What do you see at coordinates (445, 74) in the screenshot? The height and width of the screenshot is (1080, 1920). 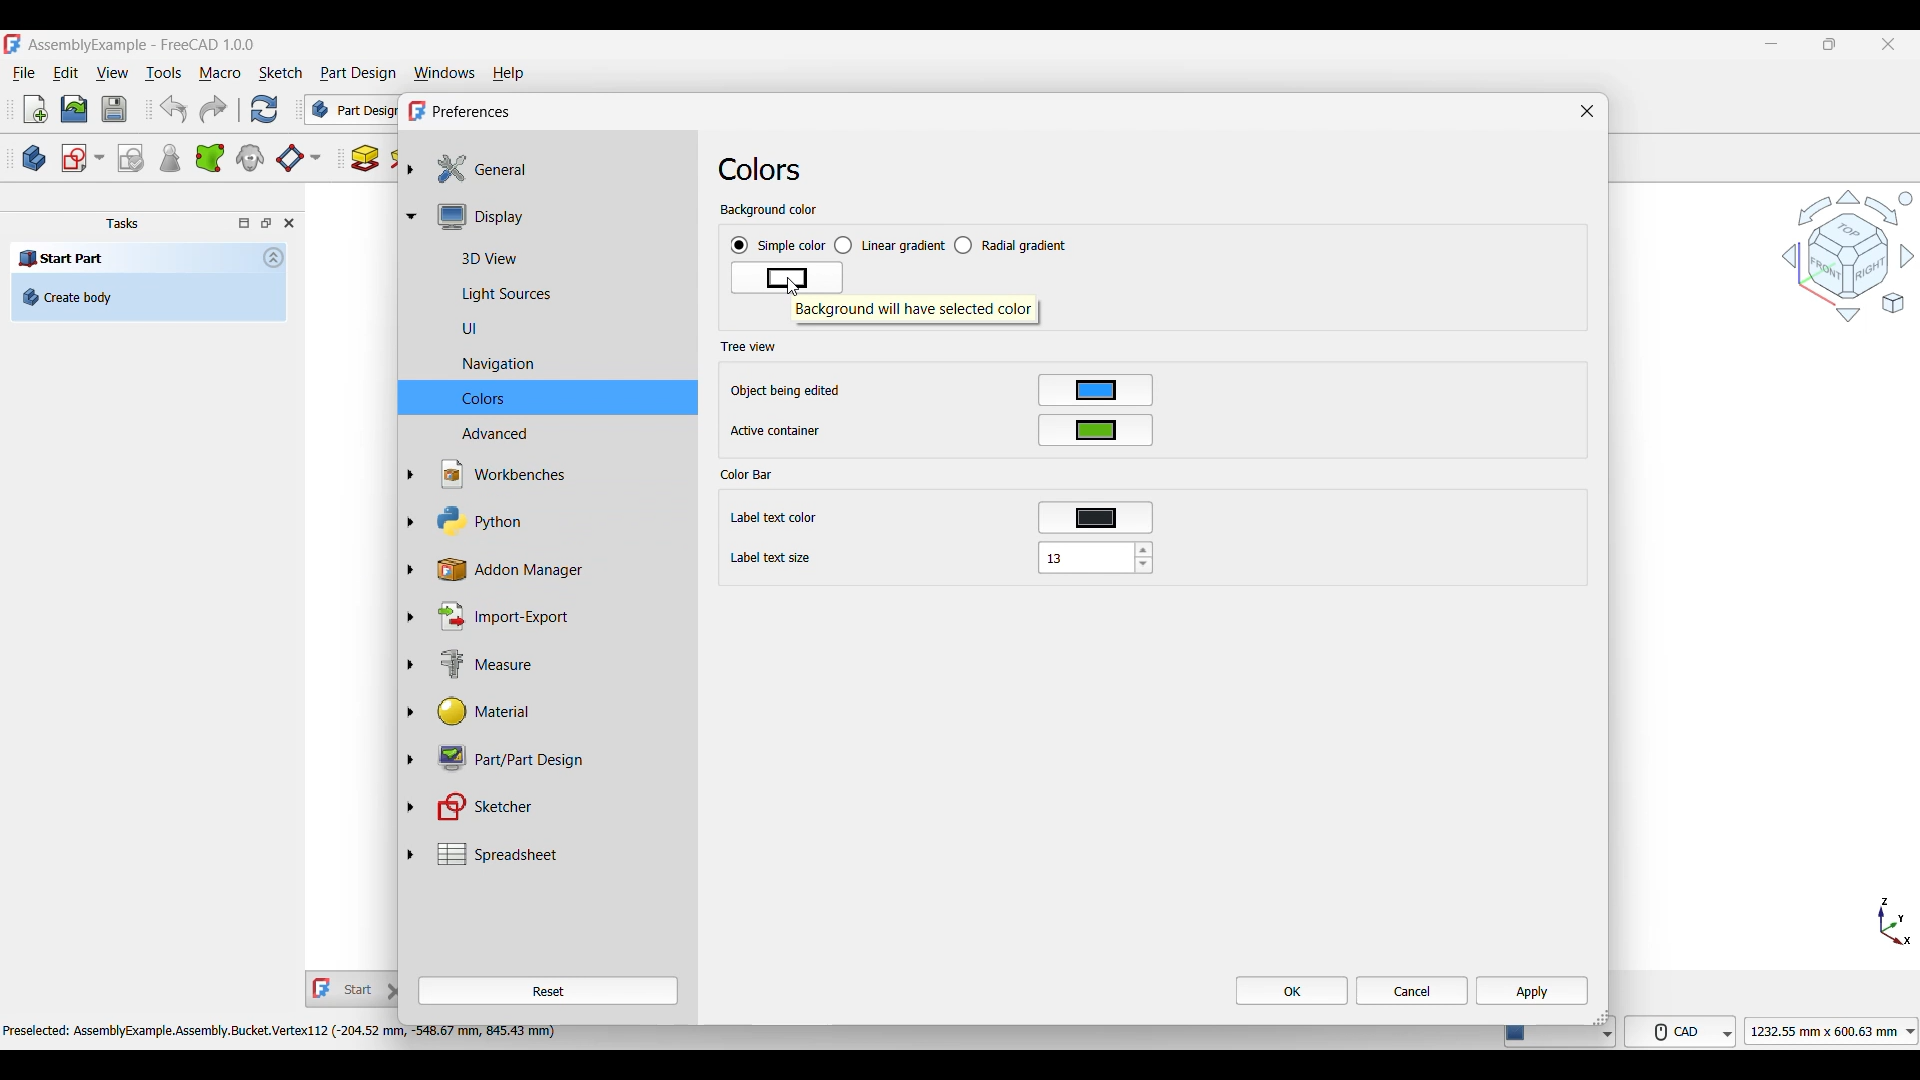 I see `Windows menu` at bounding box center [445, 74].